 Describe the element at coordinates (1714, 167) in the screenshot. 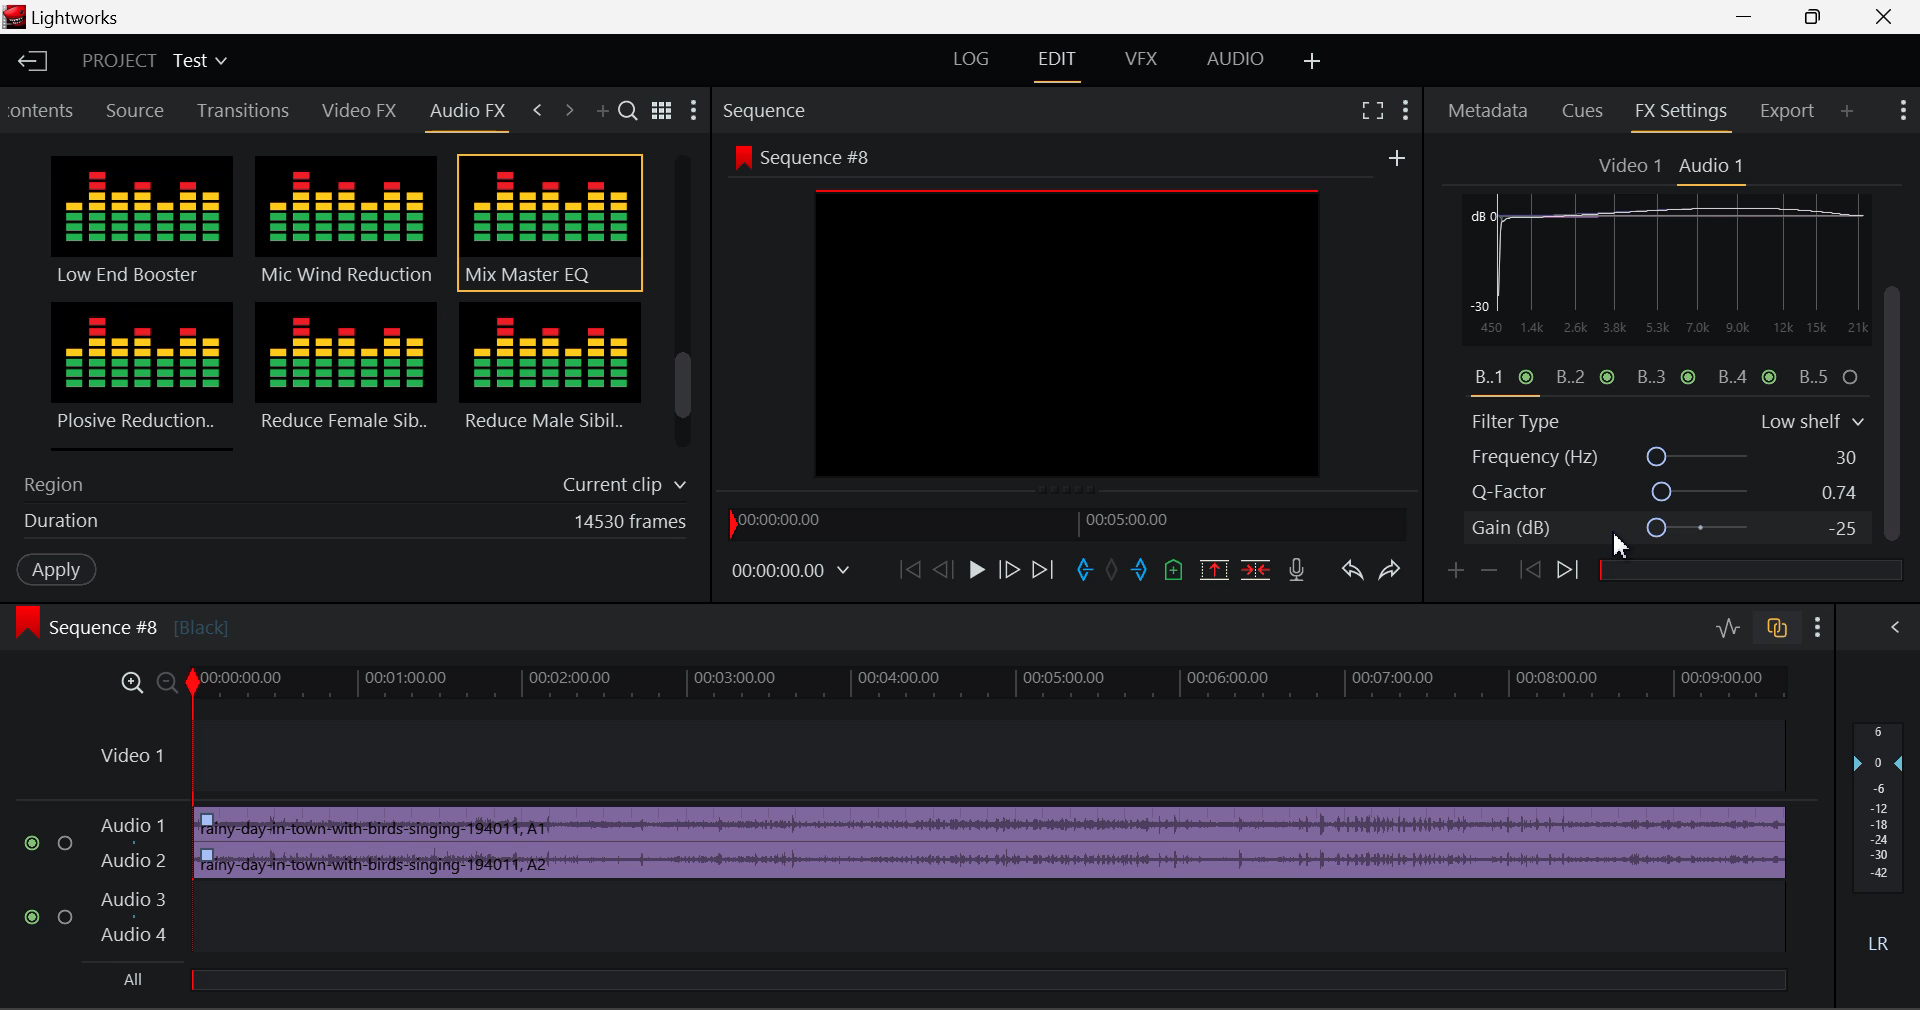

I see `Audio 1 Settings` at that location.